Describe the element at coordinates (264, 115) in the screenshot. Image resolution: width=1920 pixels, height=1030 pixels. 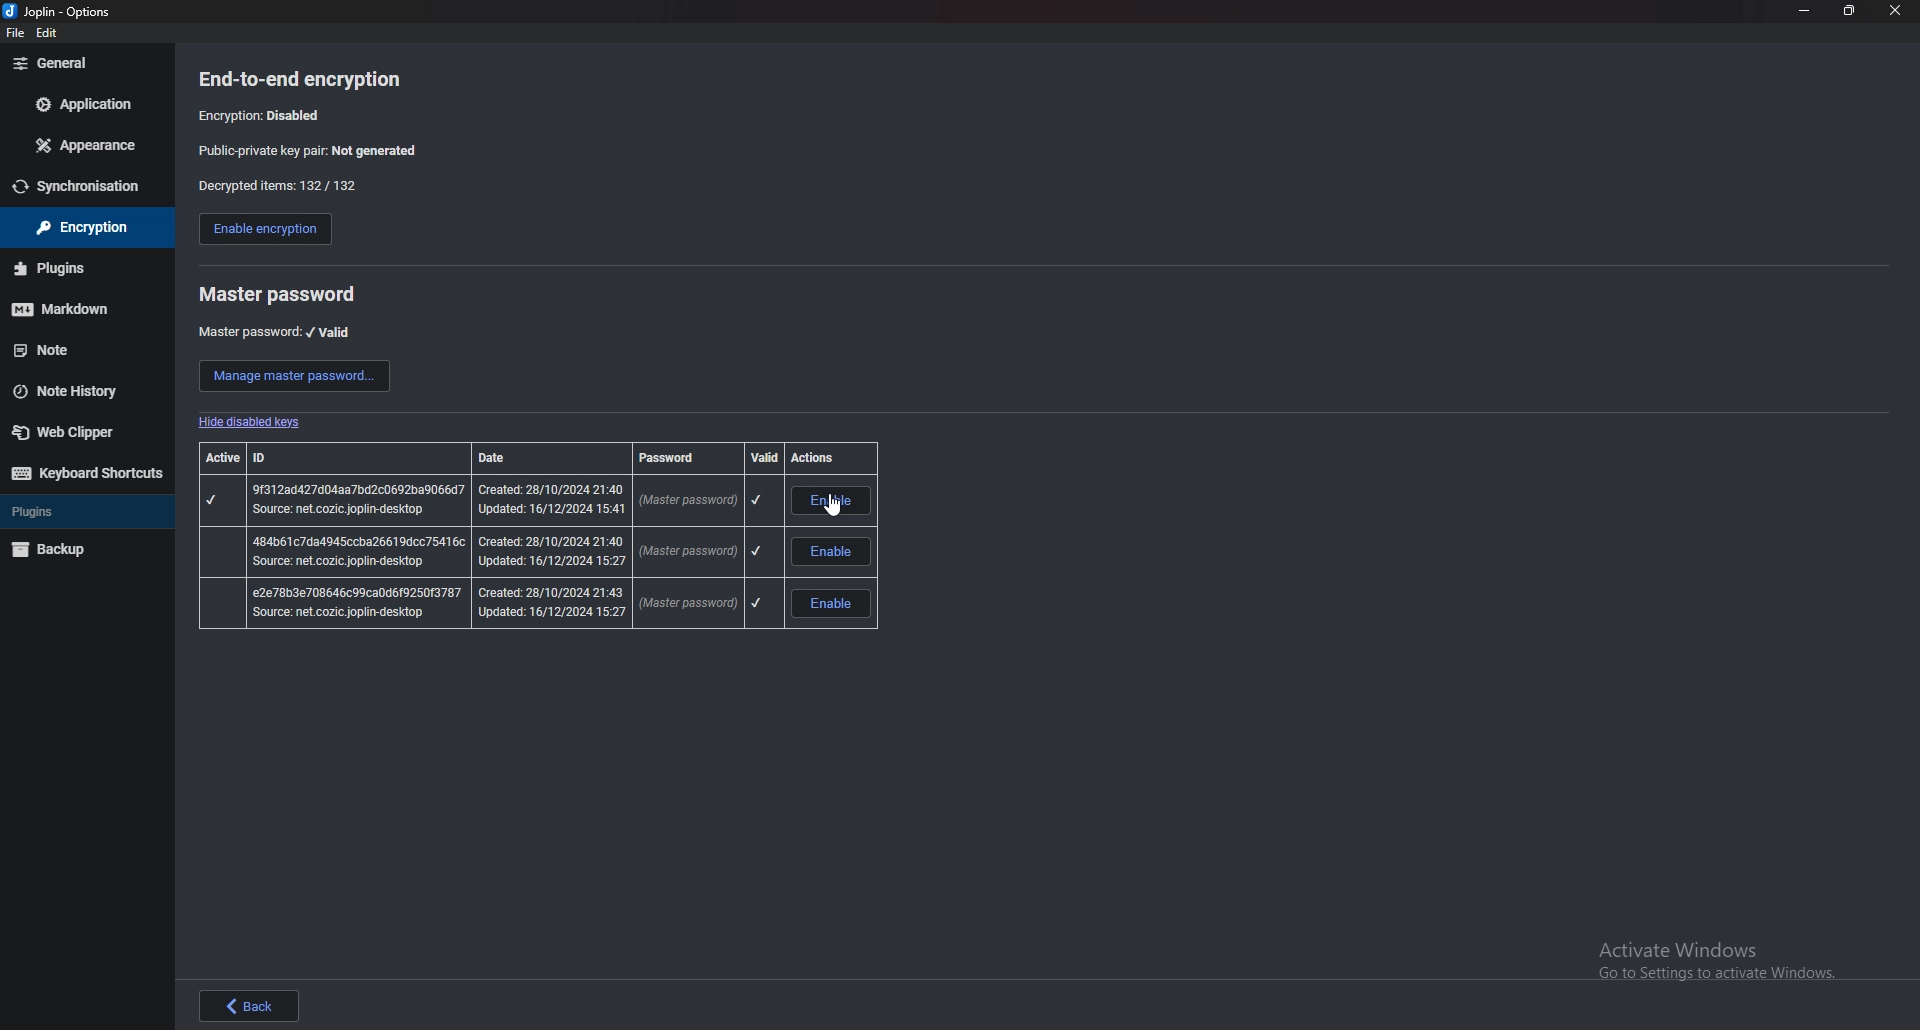
I see `encryption` at that location.